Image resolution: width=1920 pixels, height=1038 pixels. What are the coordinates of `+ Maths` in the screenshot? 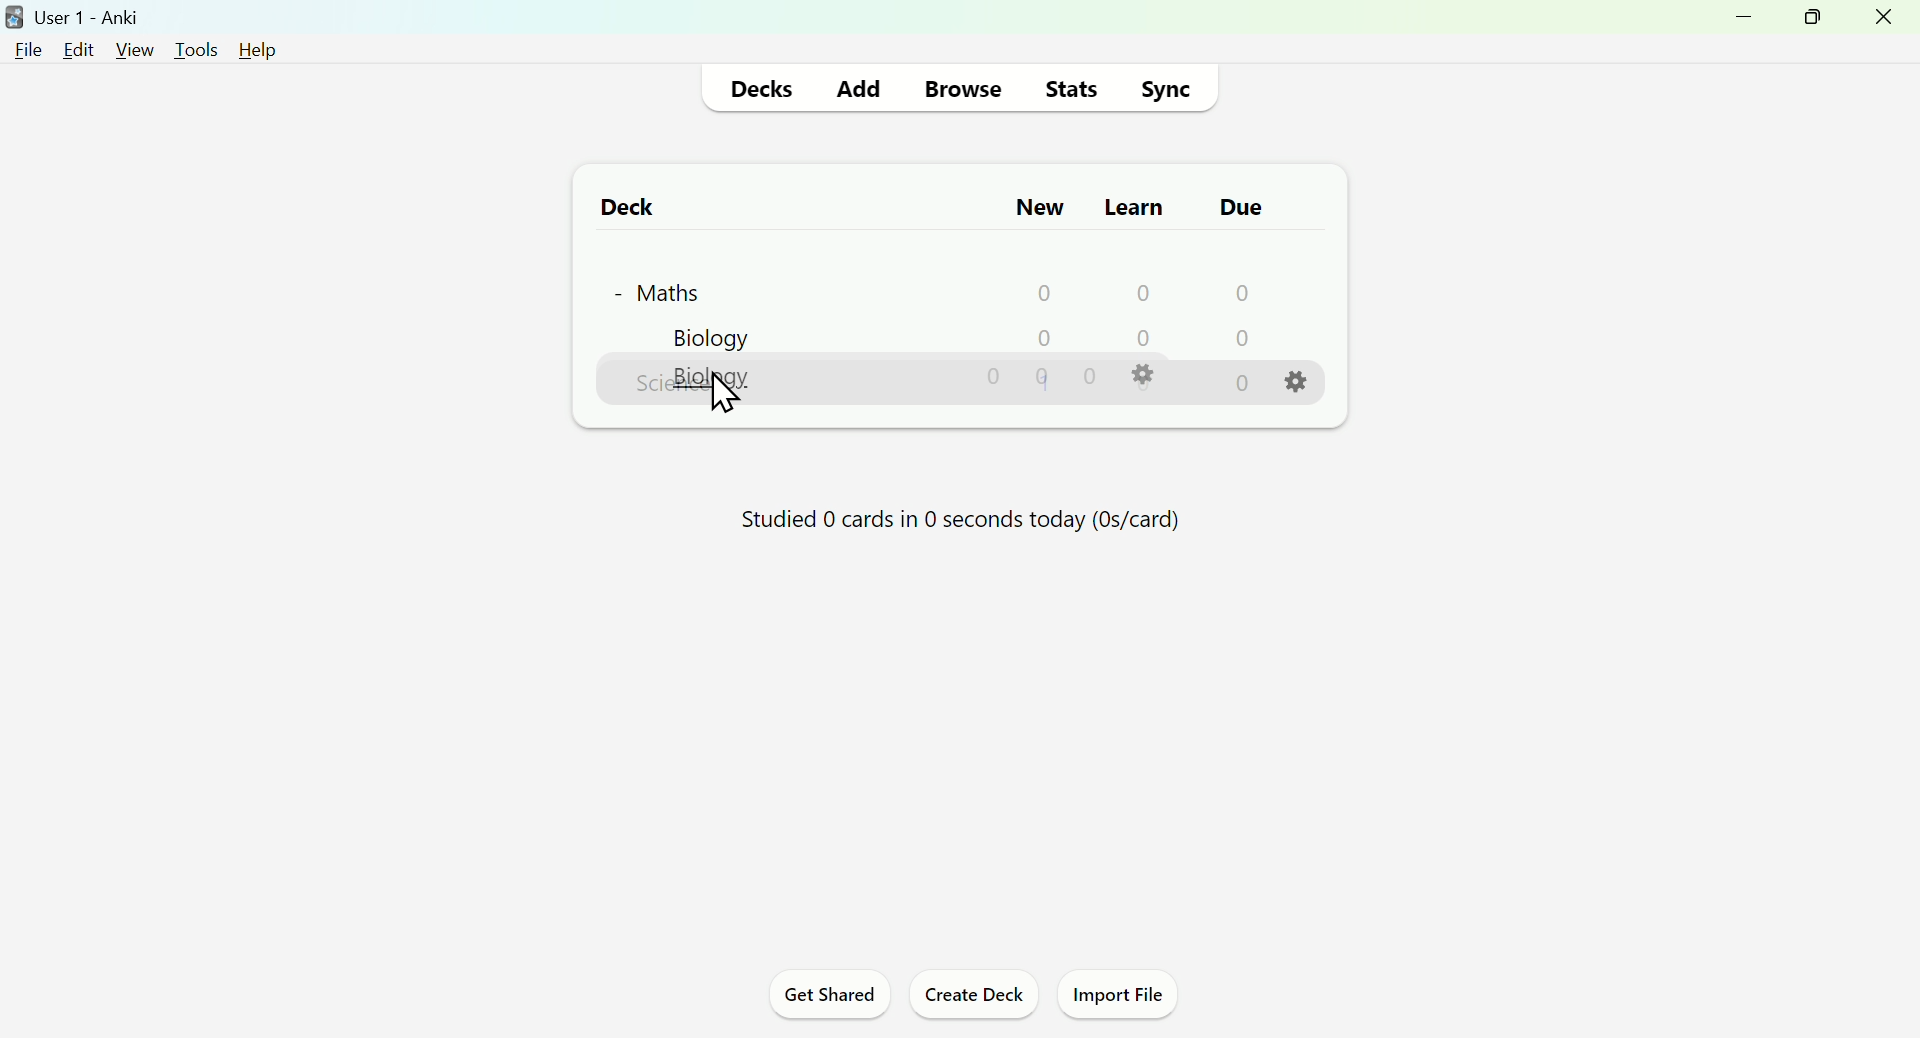 It's located at (670, 292).